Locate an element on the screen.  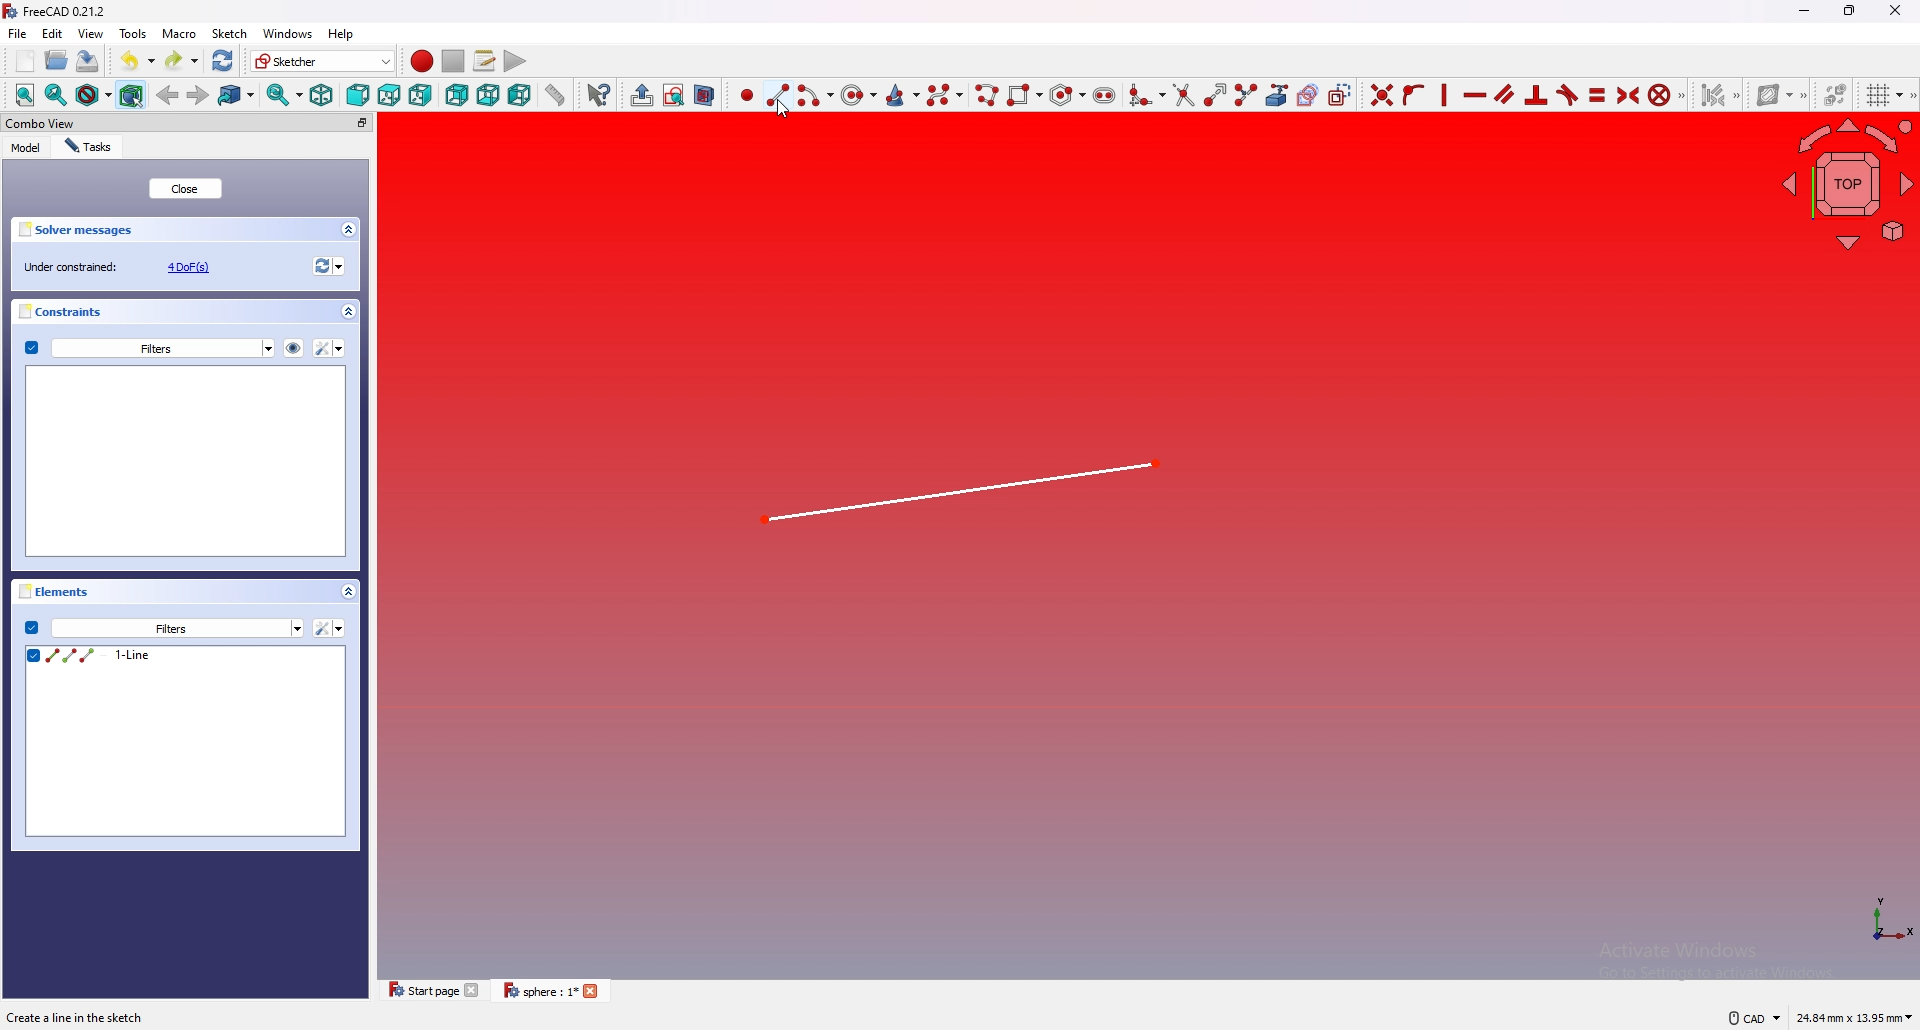
Blank is located at coordinates (188, 461).